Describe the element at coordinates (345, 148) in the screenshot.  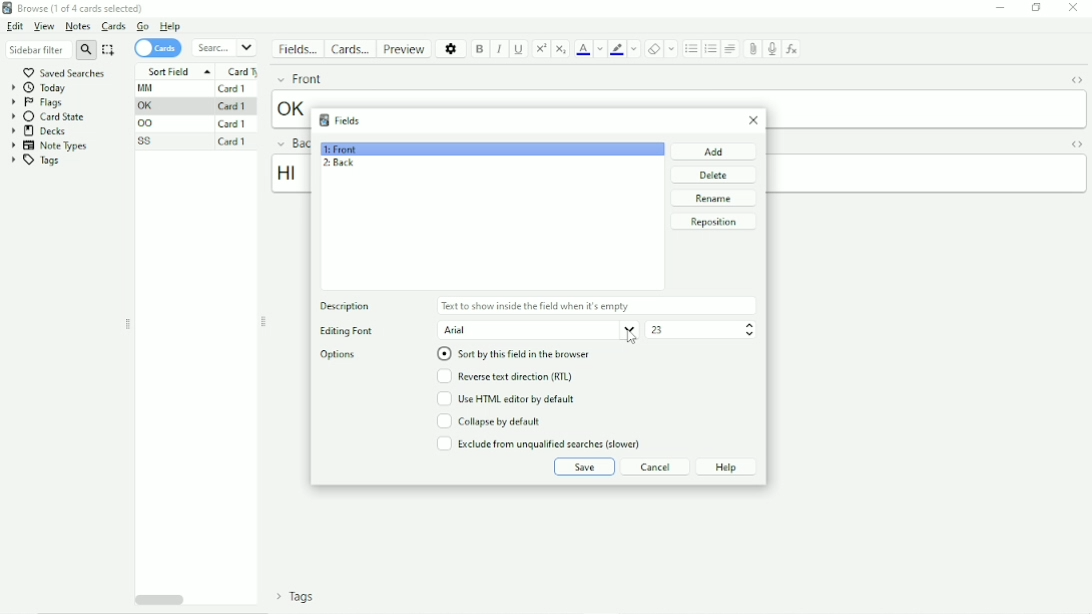
I see `1: Front` at that location.